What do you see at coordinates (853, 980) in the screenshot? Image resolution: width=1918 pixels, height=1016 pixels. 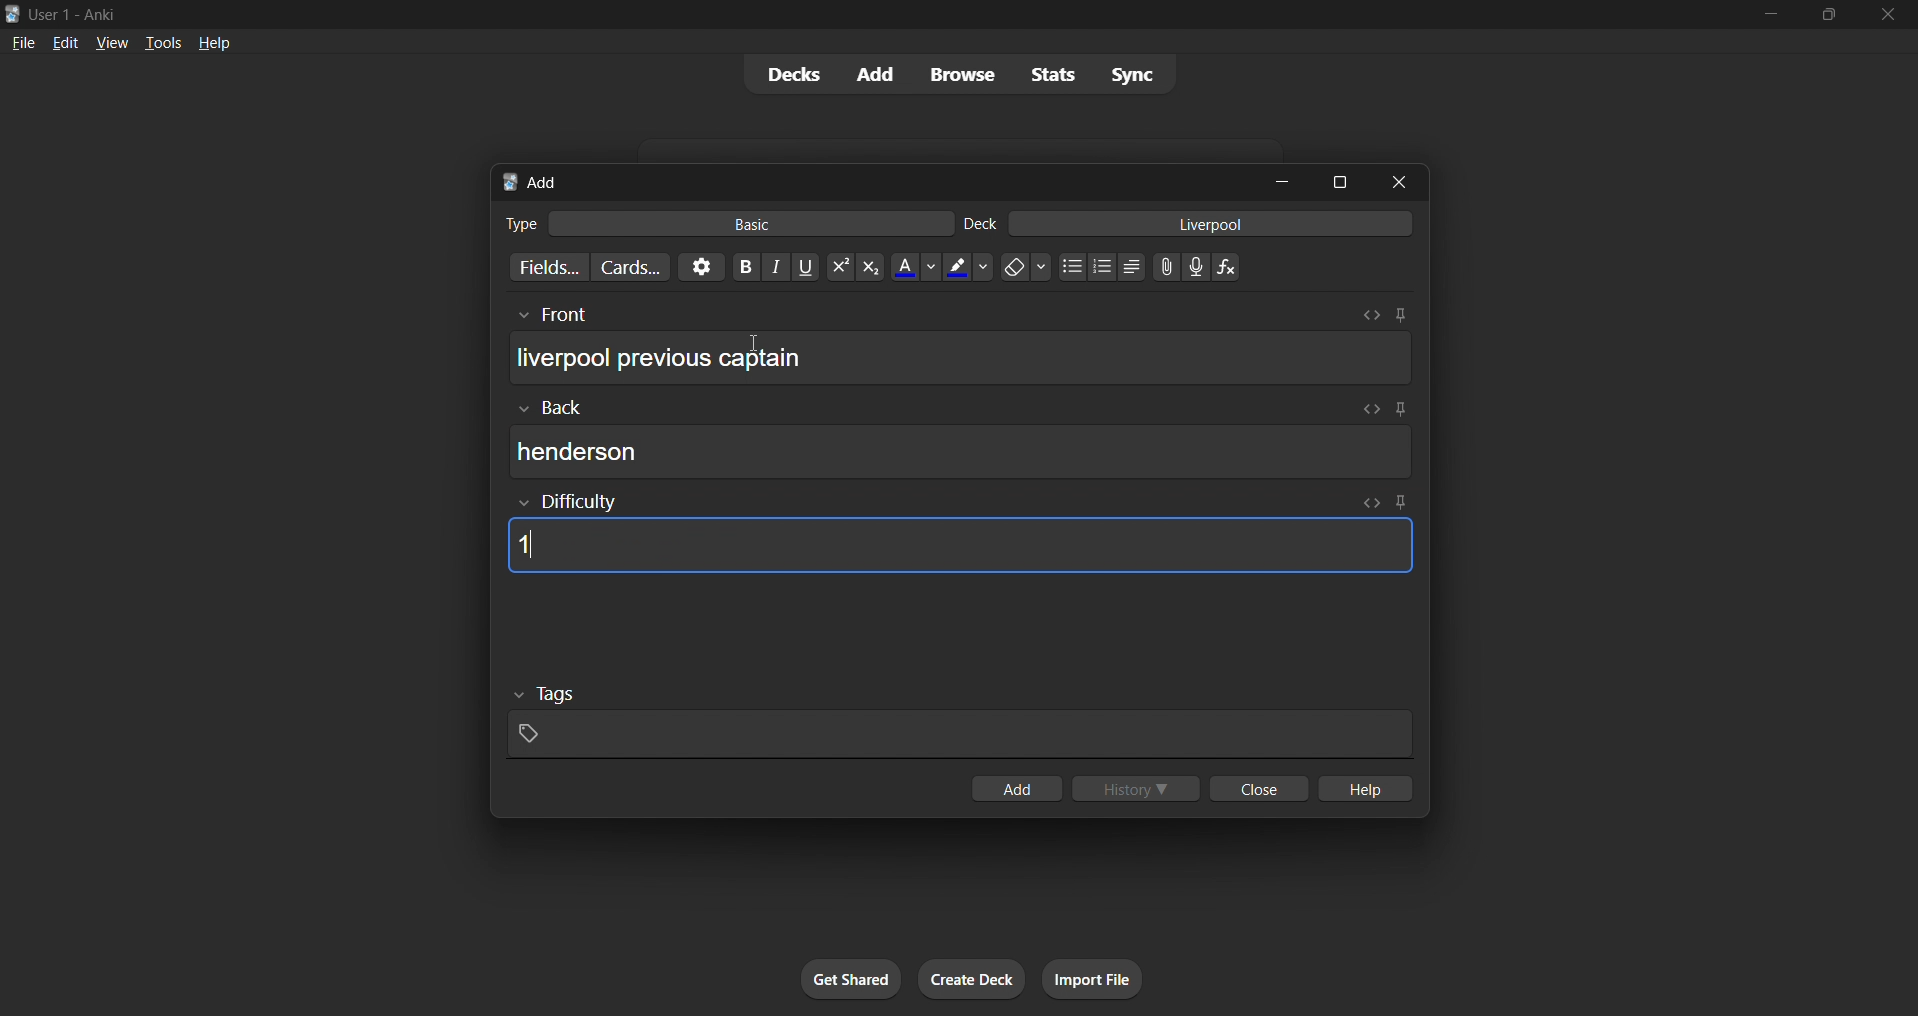 I see `get shared` at bounding box center [853, 980].